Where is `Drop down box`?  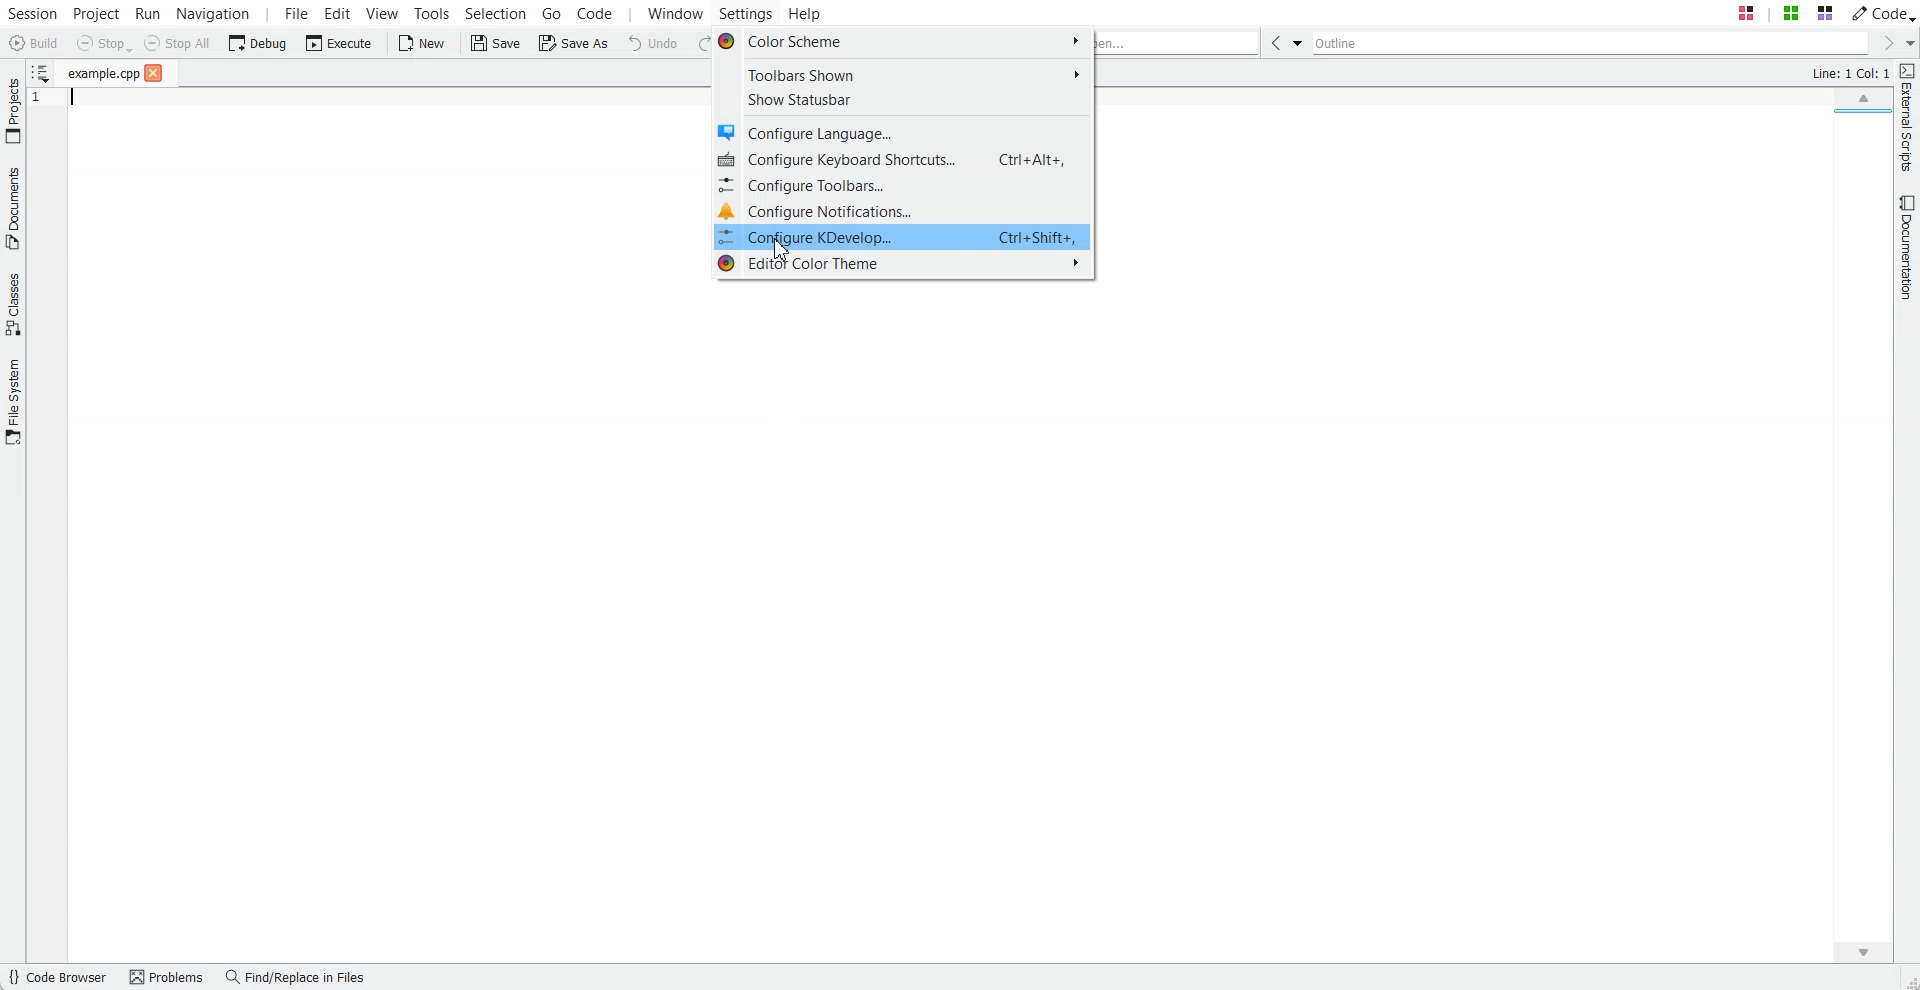 Drop down box is located at coordinates (1296, 42).